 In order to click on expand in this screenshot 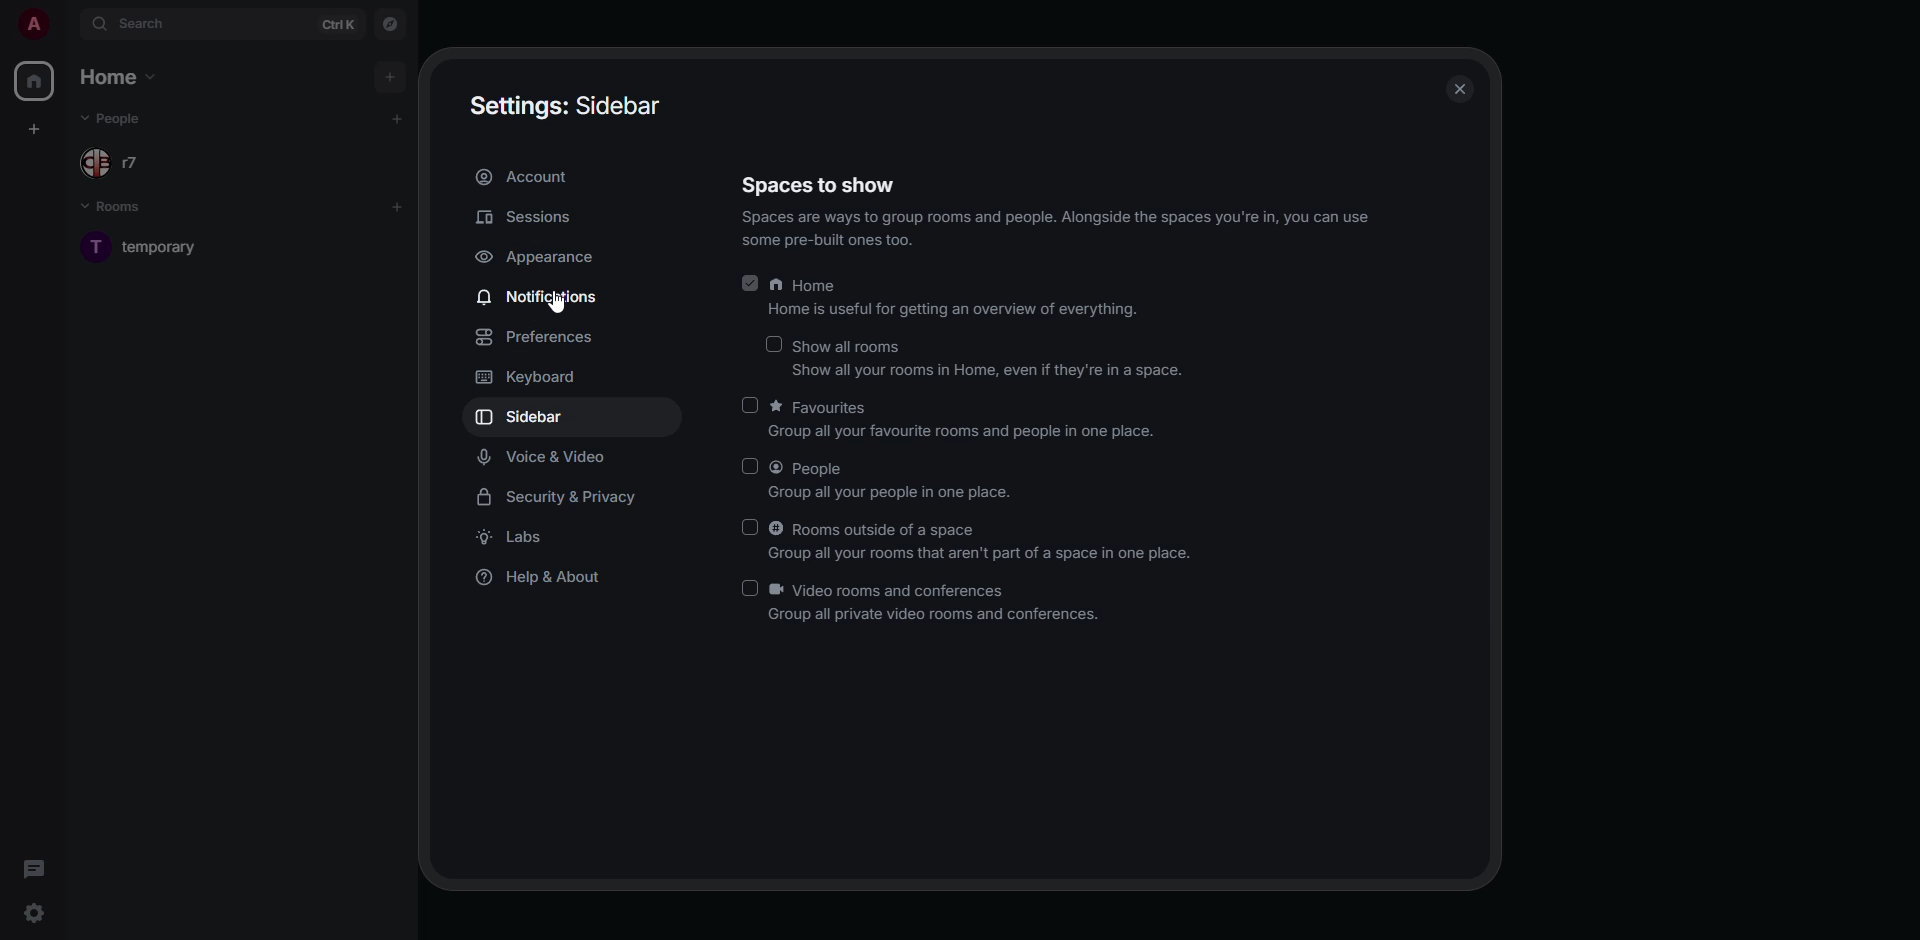, I will do `click(66, 25)`.